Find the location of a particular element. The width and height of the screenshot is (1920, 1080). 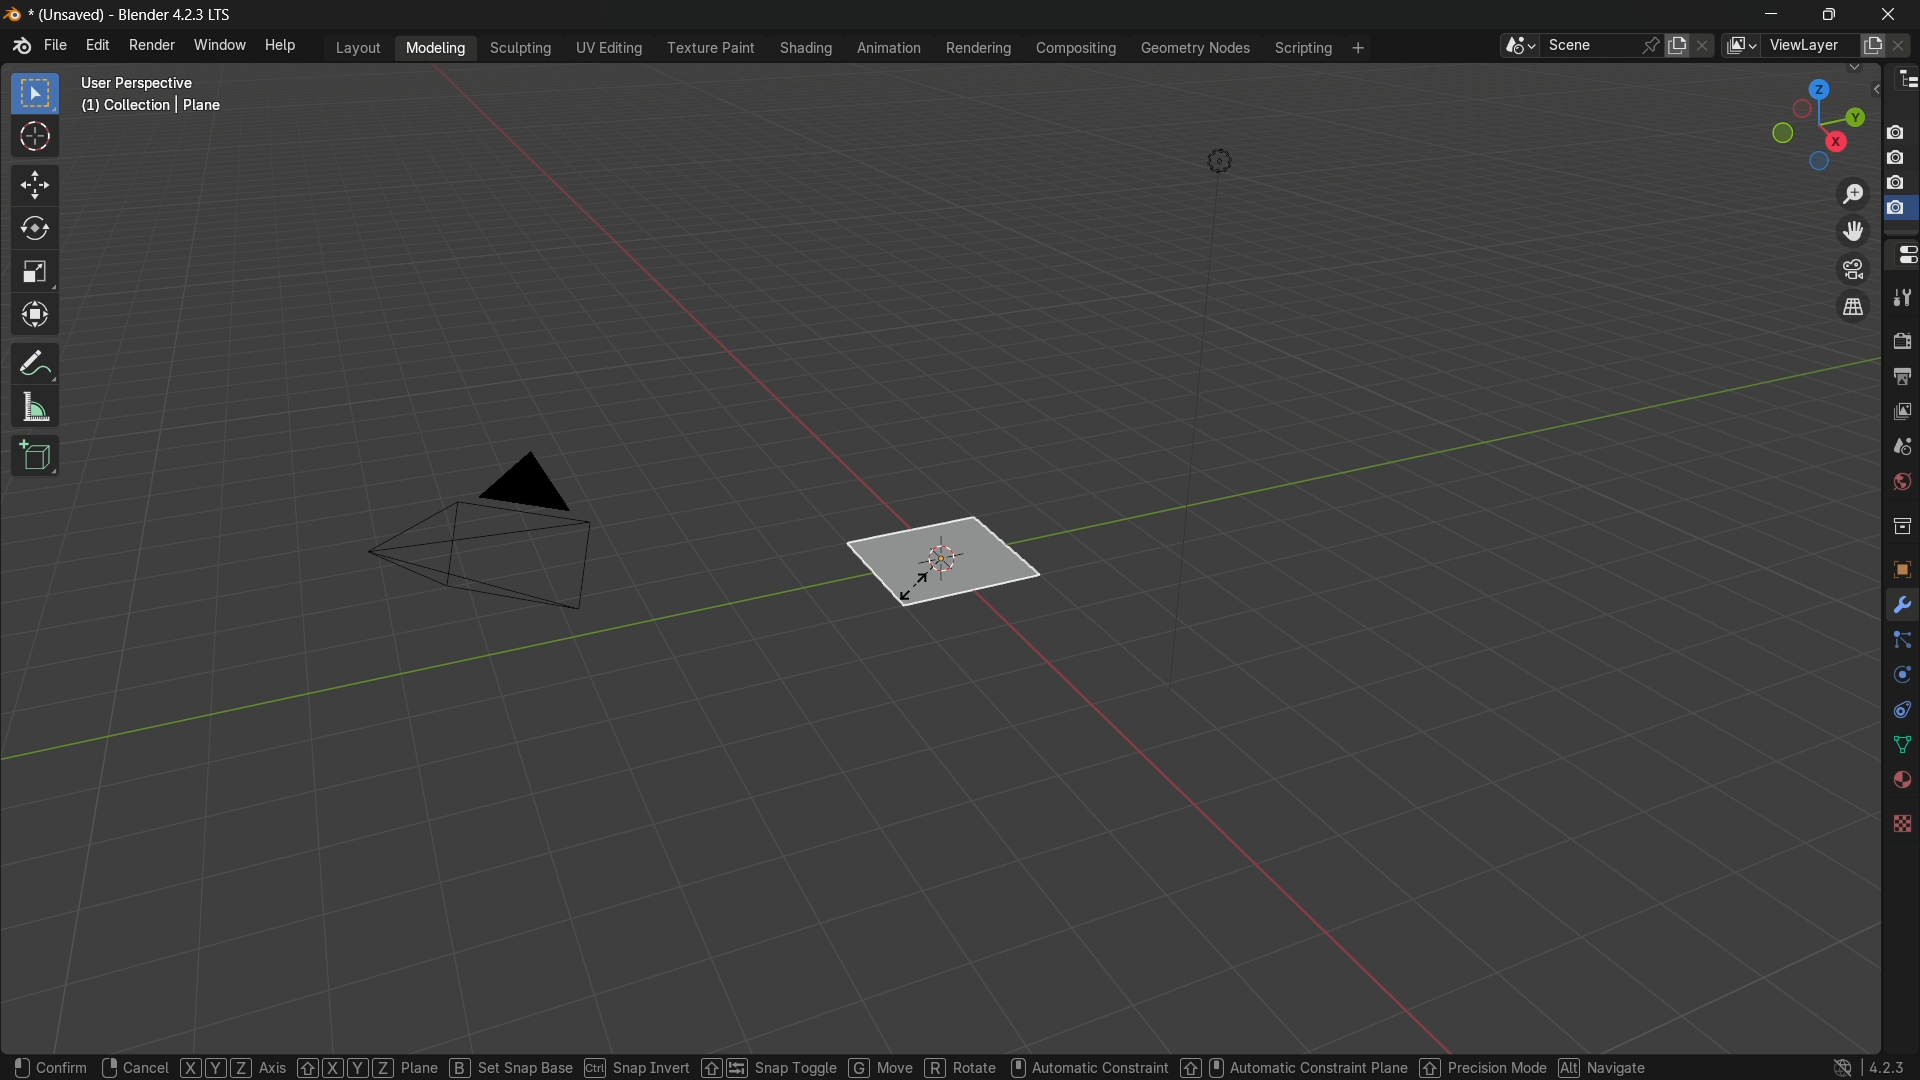

cursor is located at coordinates (36, 138).